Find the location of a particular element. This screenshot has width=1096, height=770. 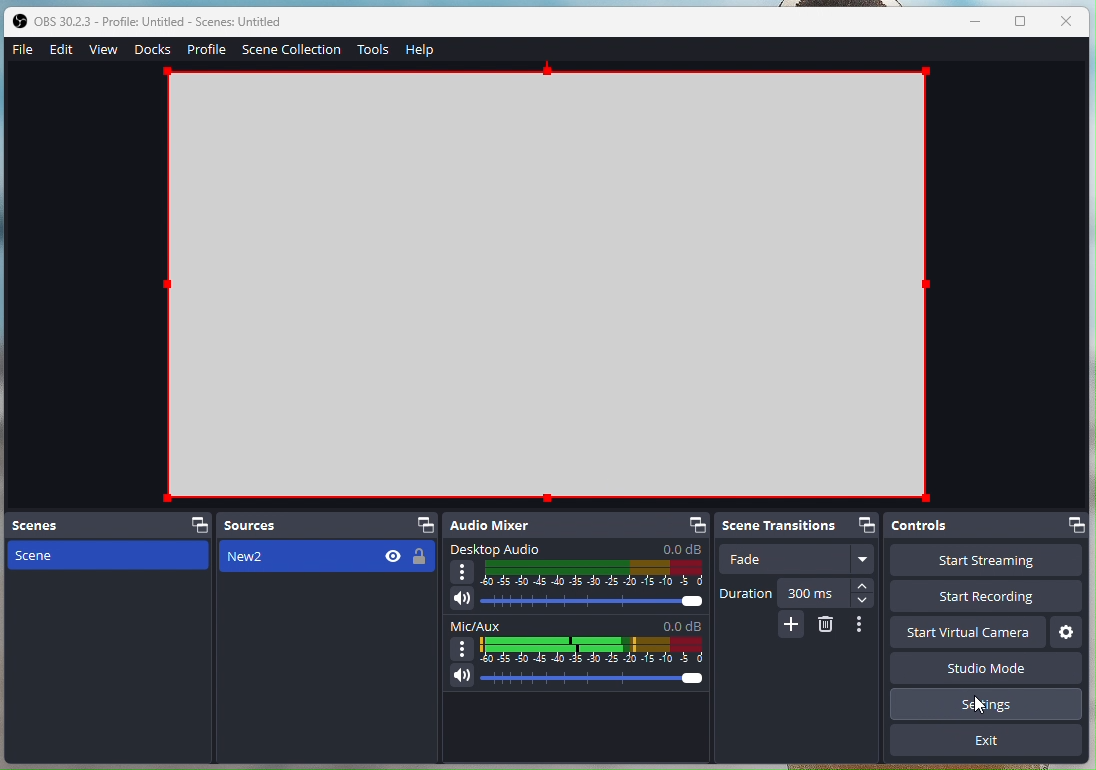

Duration is located at coordinates (746, 594).